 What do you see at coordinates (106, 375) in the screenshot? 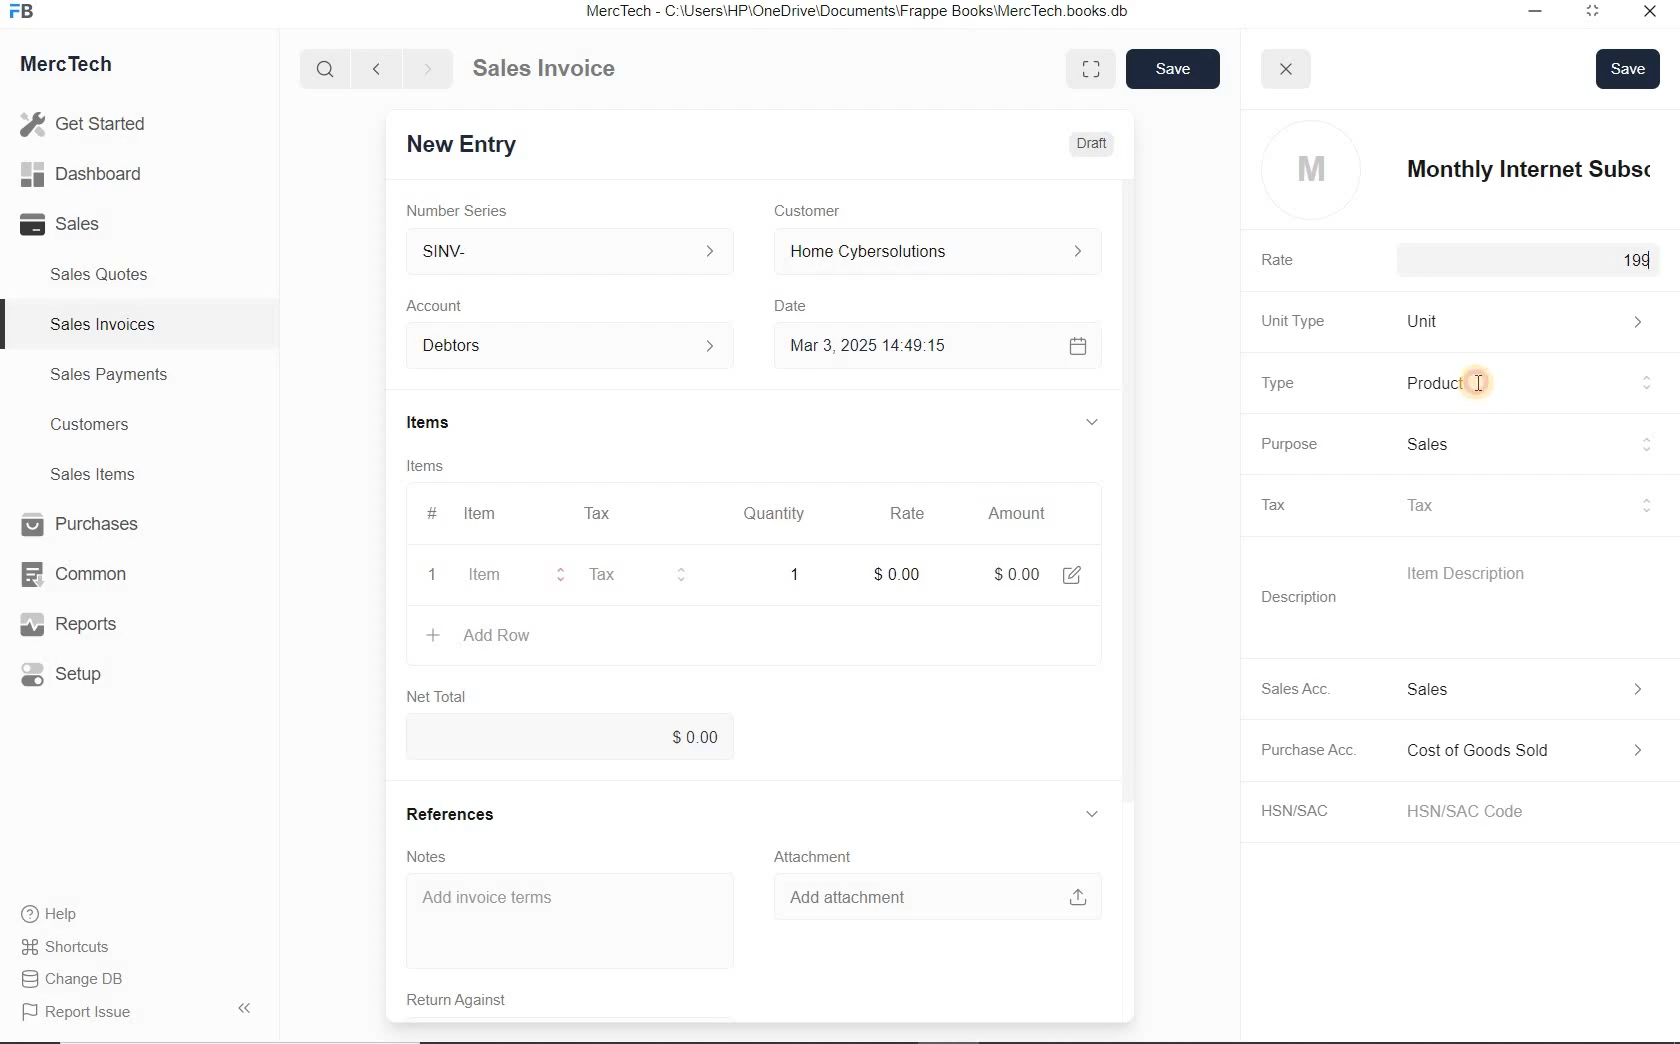
I see `Sales Payments` at bounding box center [106, 375].